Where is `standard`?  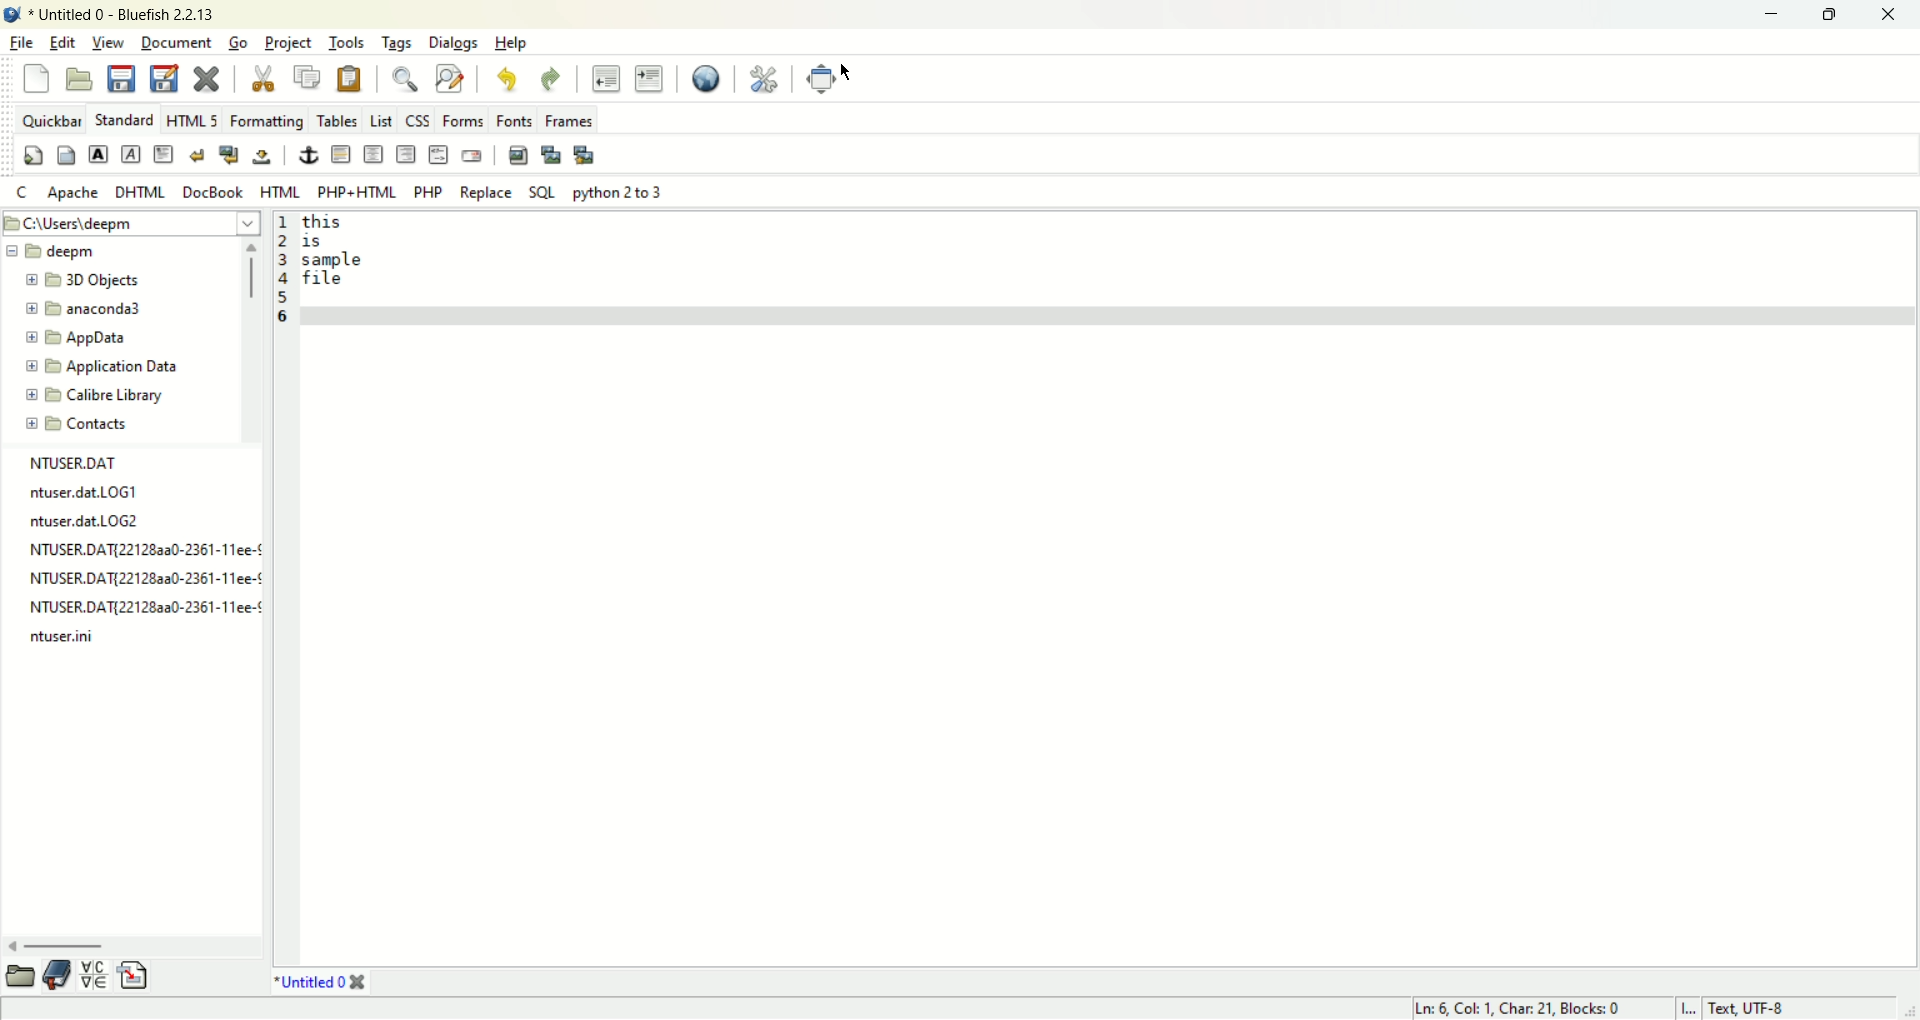 standard is located at coordinates (126, 120).